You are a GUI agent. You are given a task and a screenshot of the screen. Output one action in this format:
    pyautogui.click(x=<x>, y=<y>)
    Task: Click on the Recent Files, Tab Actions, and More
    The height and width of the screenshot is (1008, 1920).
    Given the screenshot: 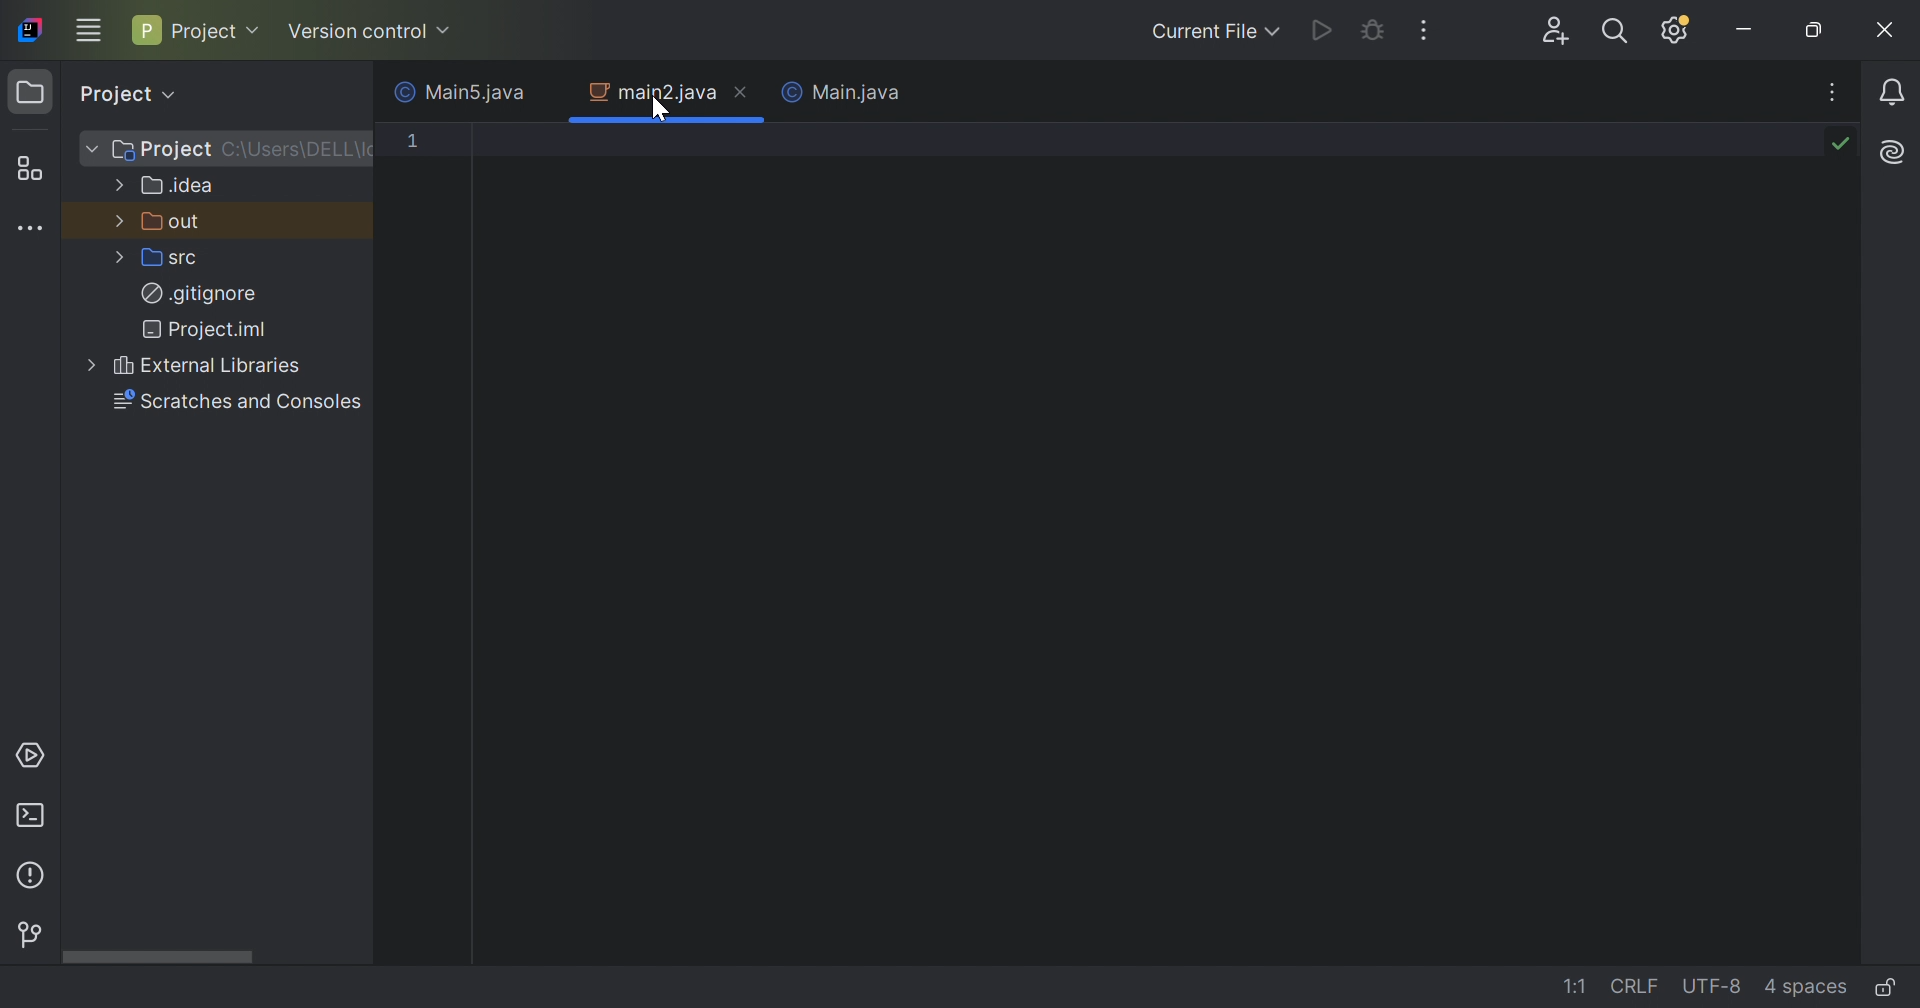 What is the action you would take?
    pyautogui.click(x=1833, y=90)
    